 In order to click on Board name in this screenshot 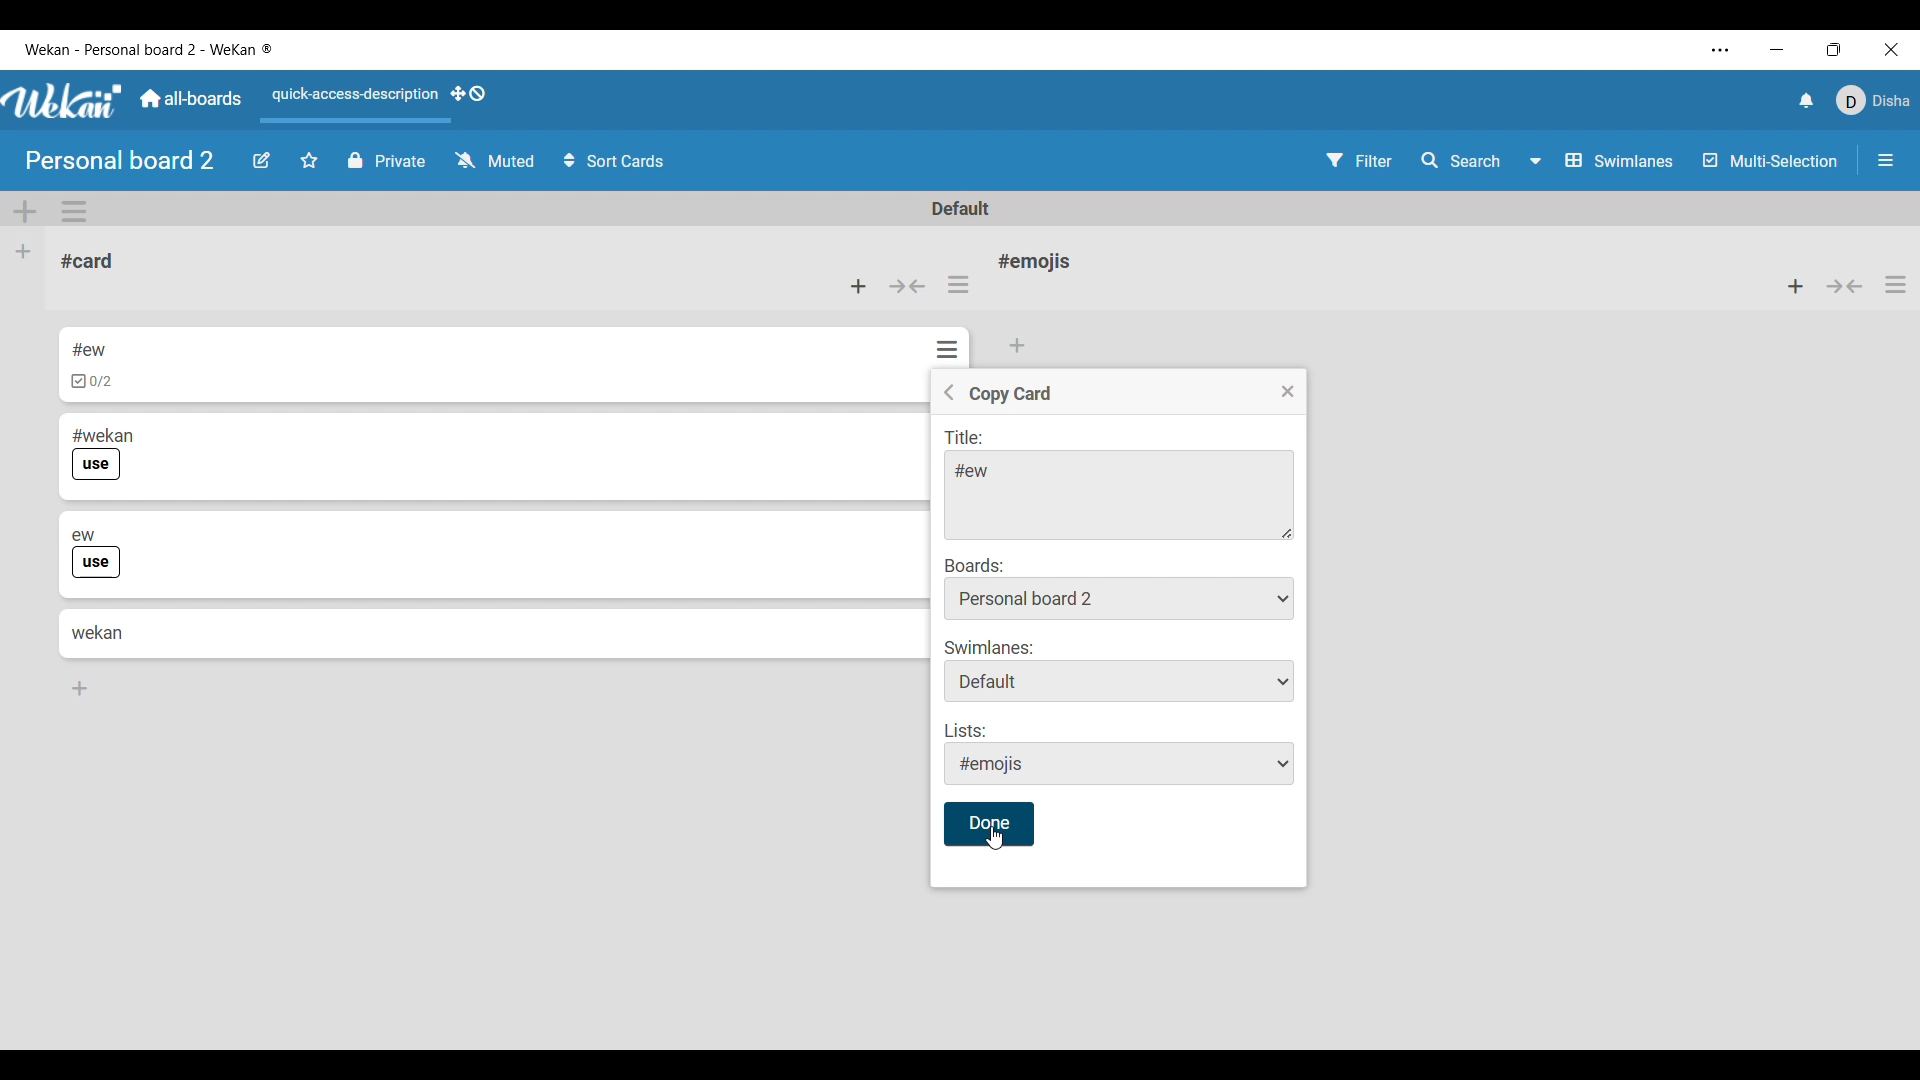, I will do `click(122, 160)`.